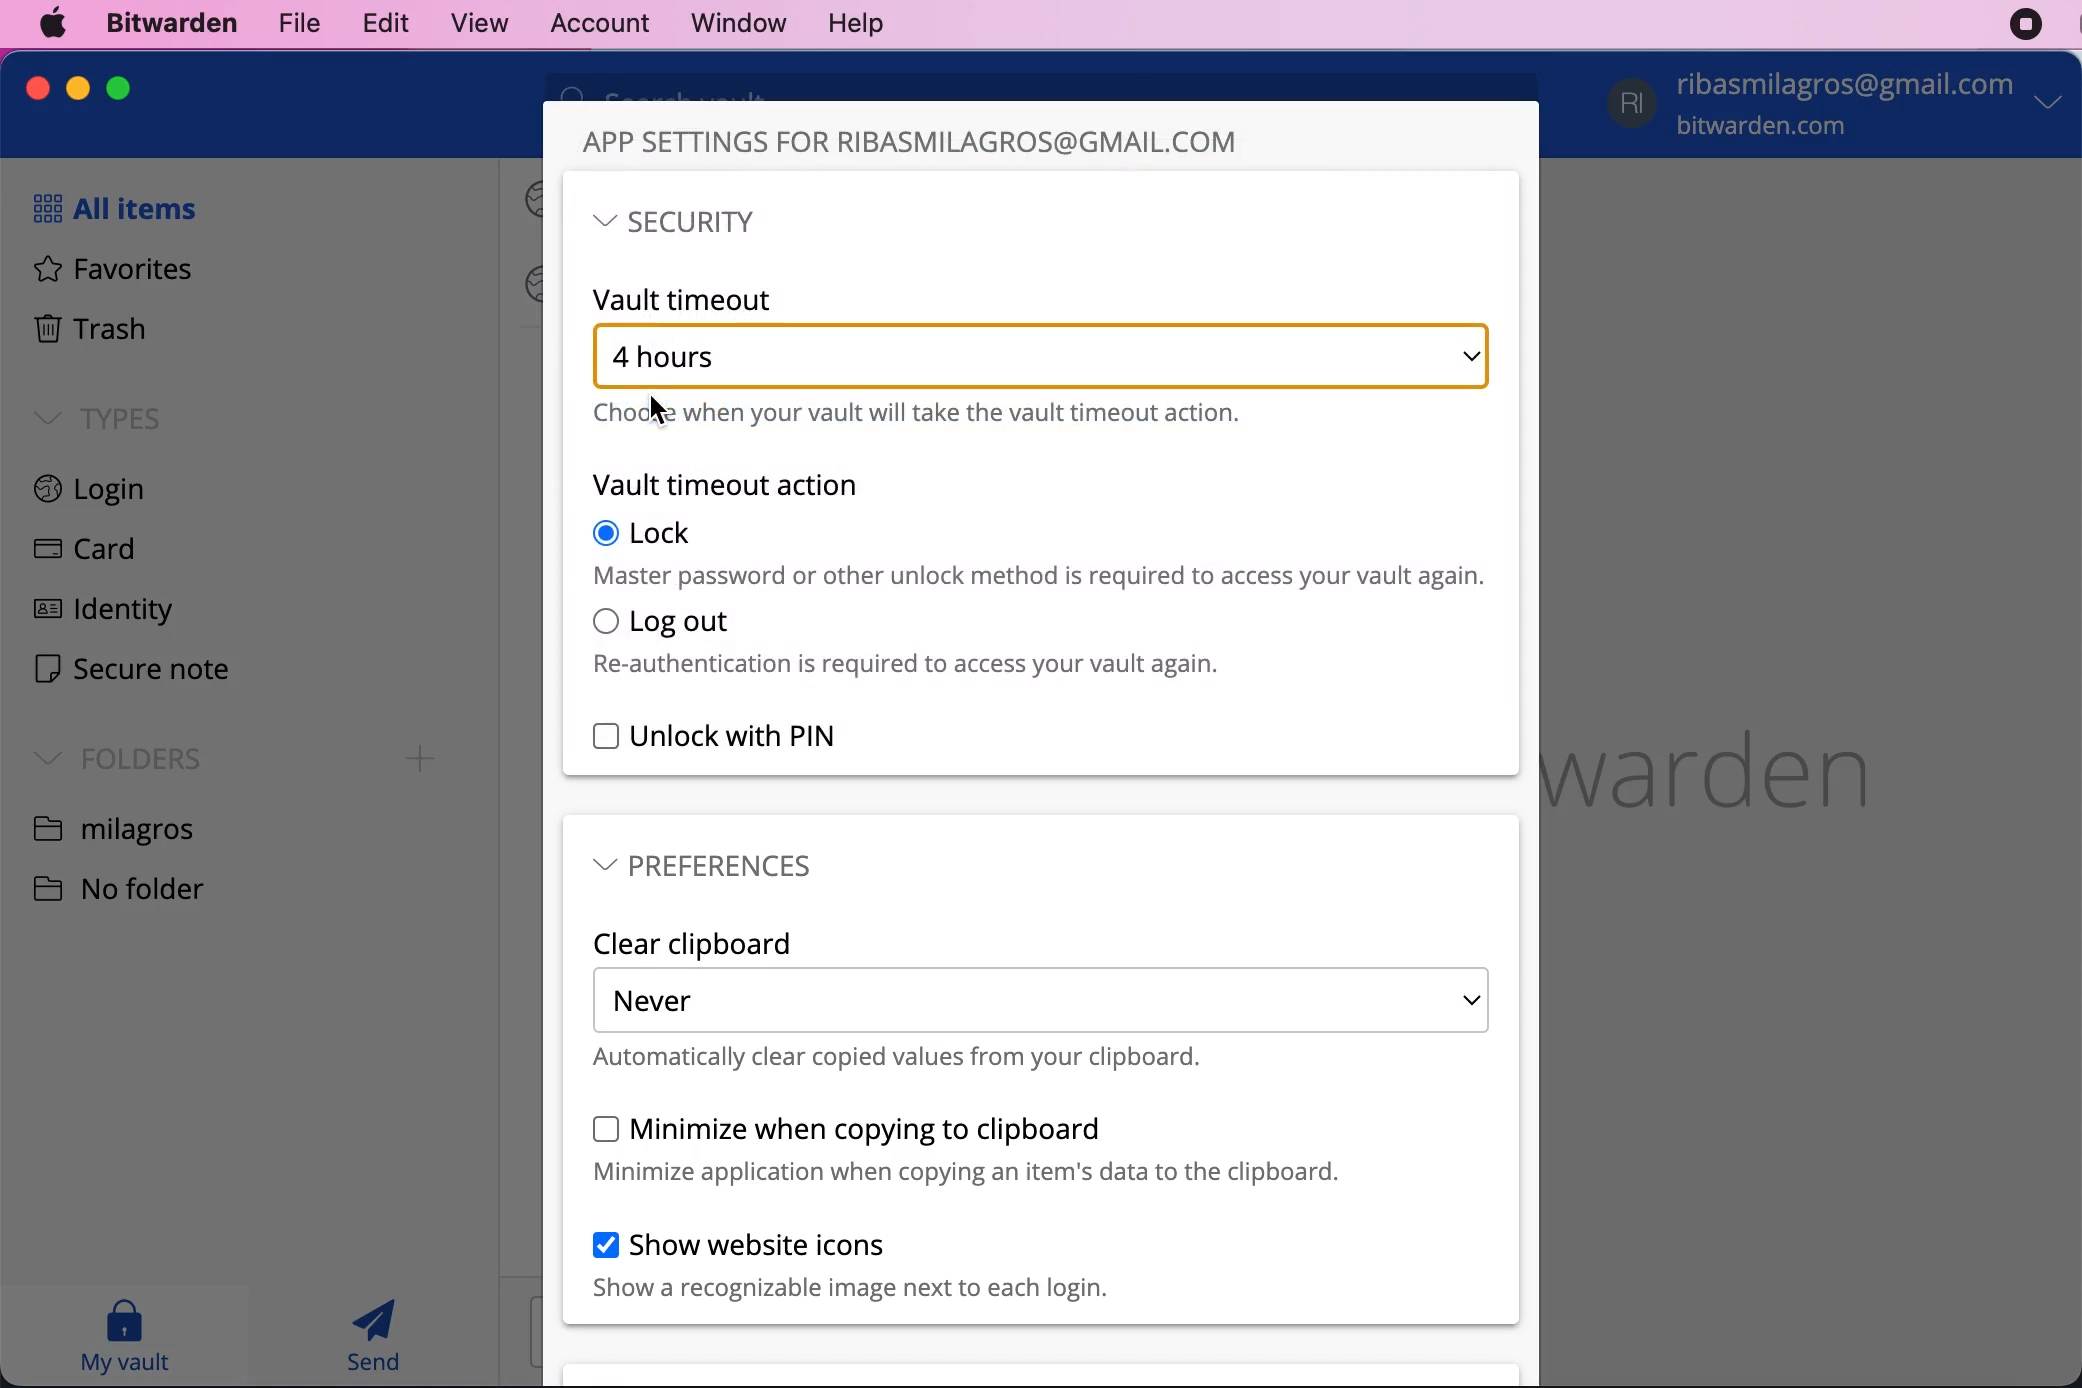  What do you see at coordinates (108, 208) in the screenshot?
I see `all items` at bounding box center [108, 208].